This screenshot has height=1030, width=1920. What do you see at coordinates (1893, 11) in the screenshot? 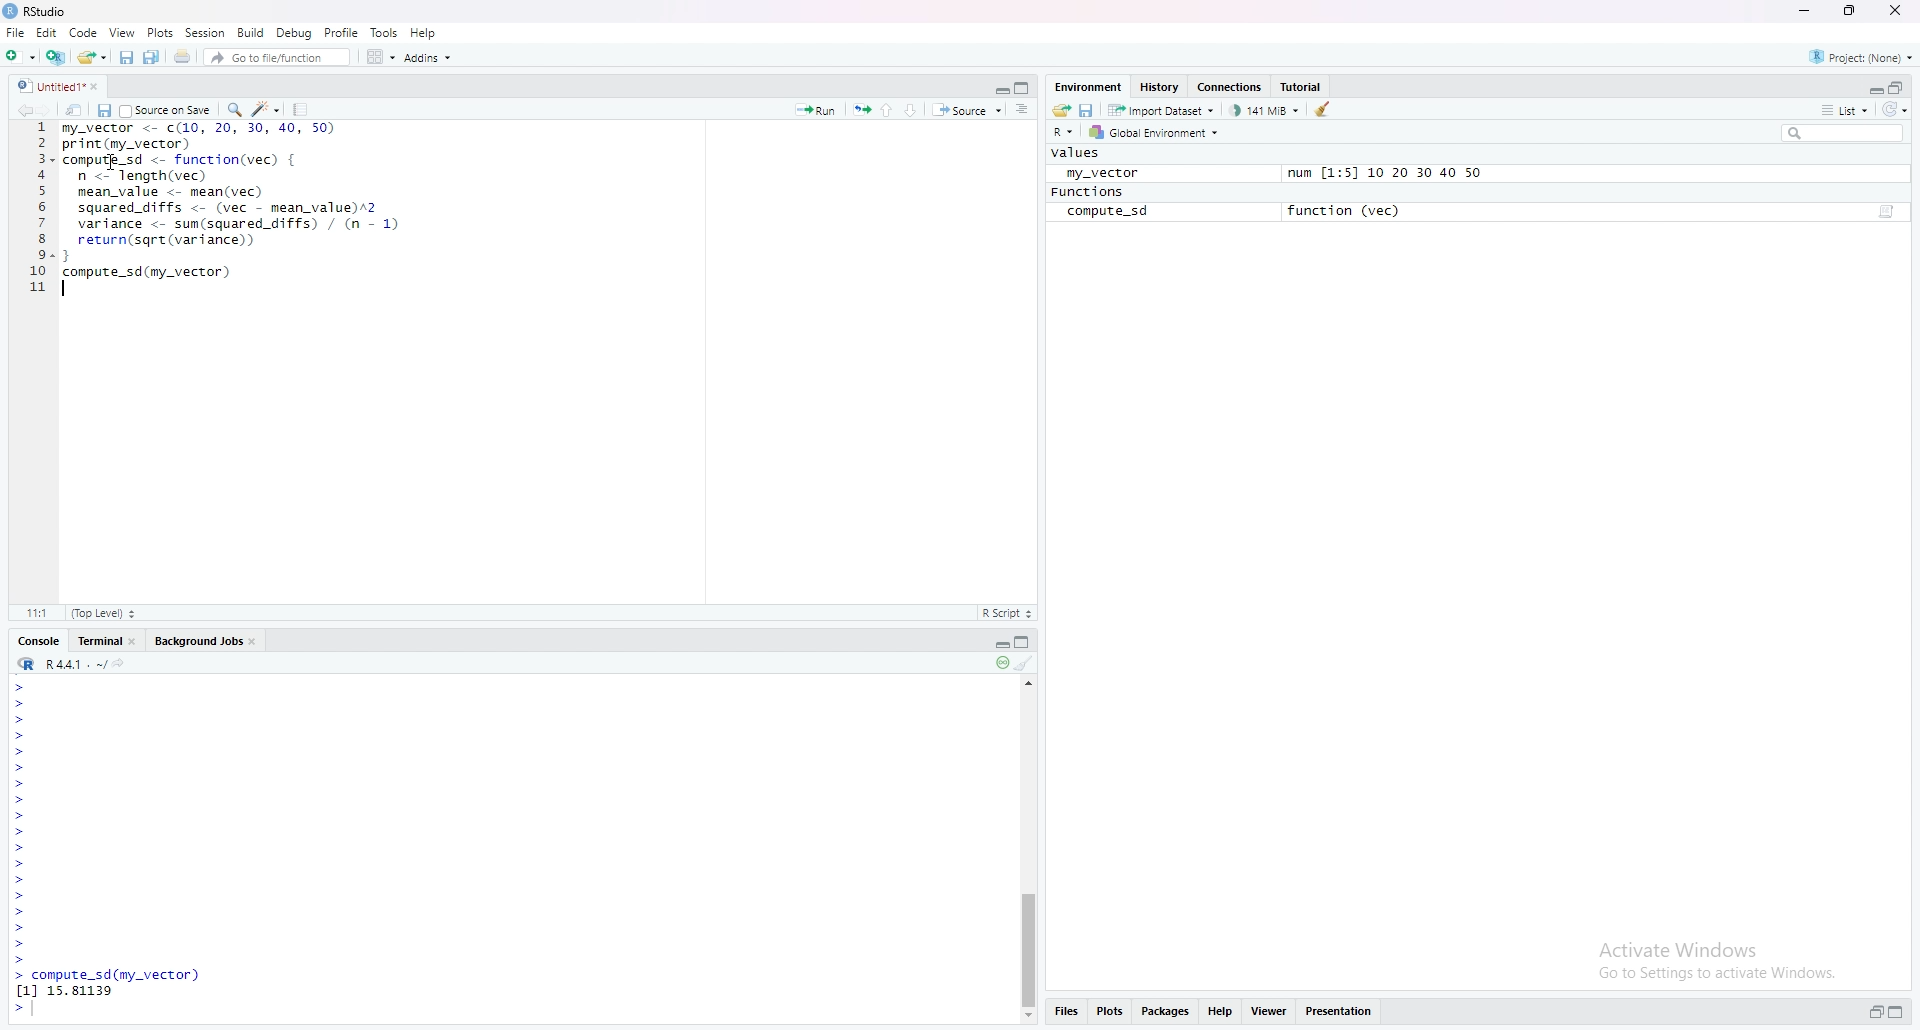
I see `Close` at bounding box center [1893, 11].